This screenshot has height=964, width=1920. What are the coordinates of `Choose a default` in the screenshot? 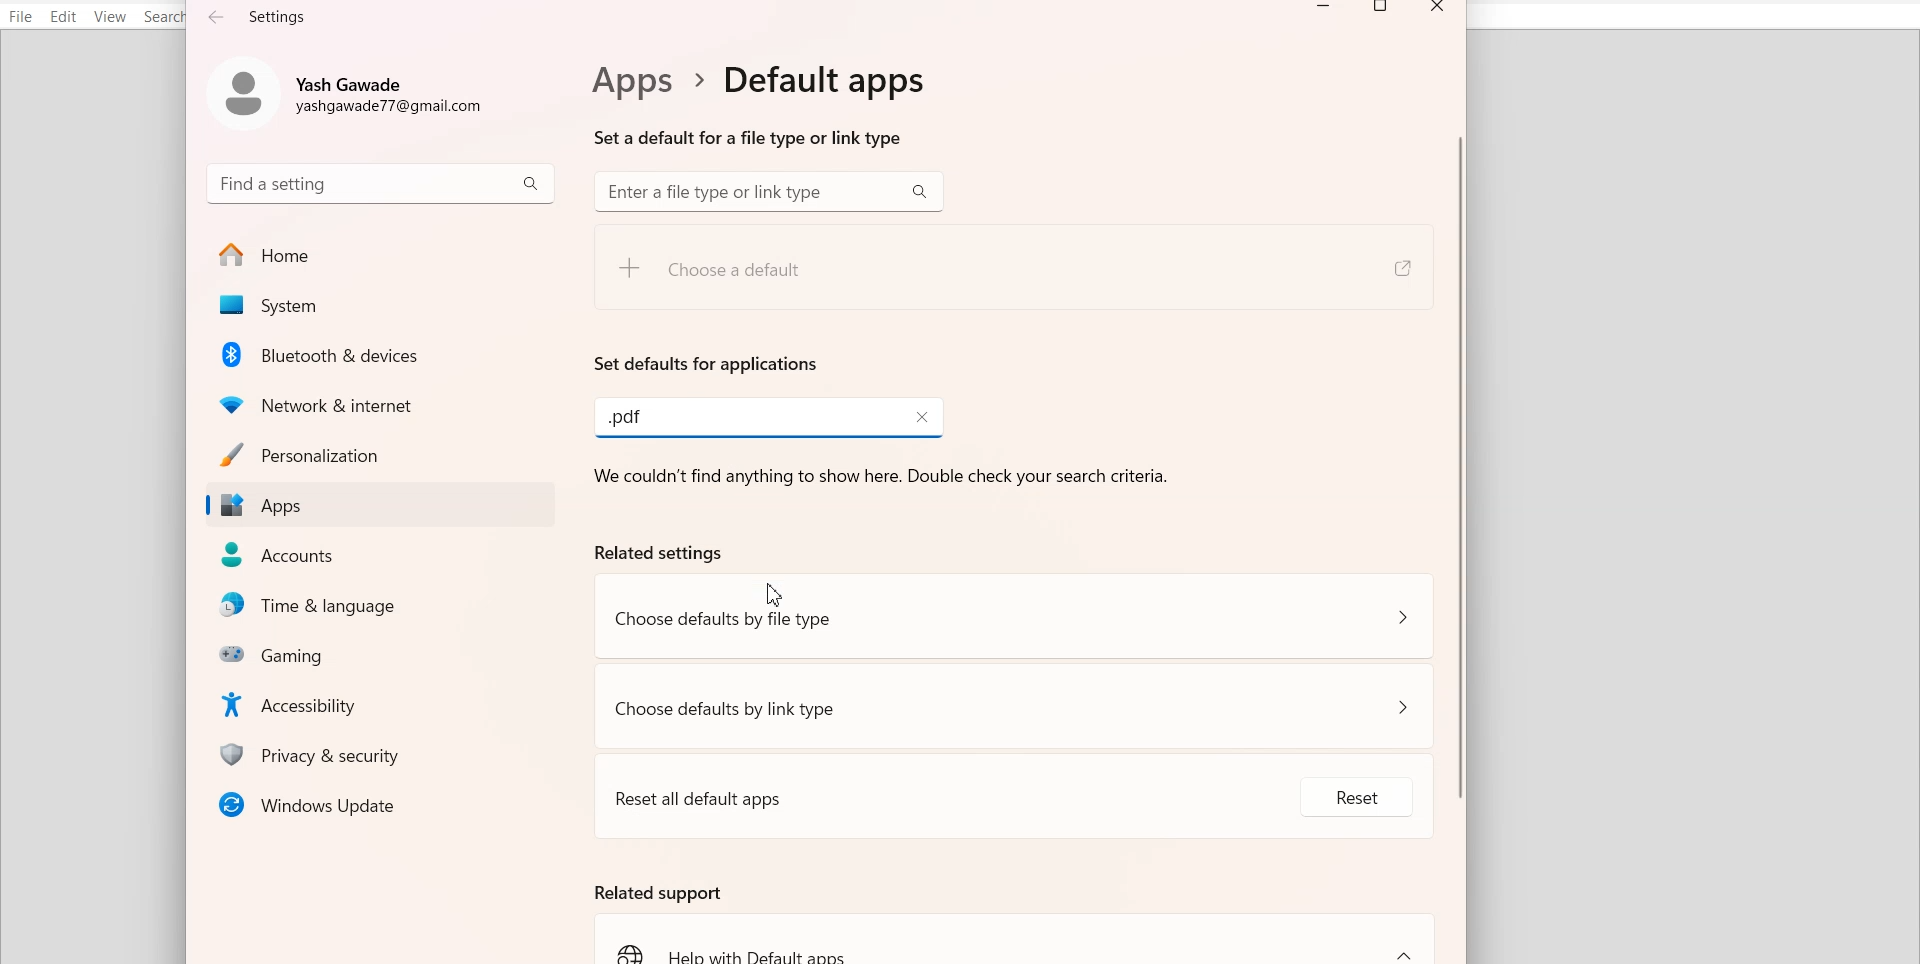 It's located at (786, 277).